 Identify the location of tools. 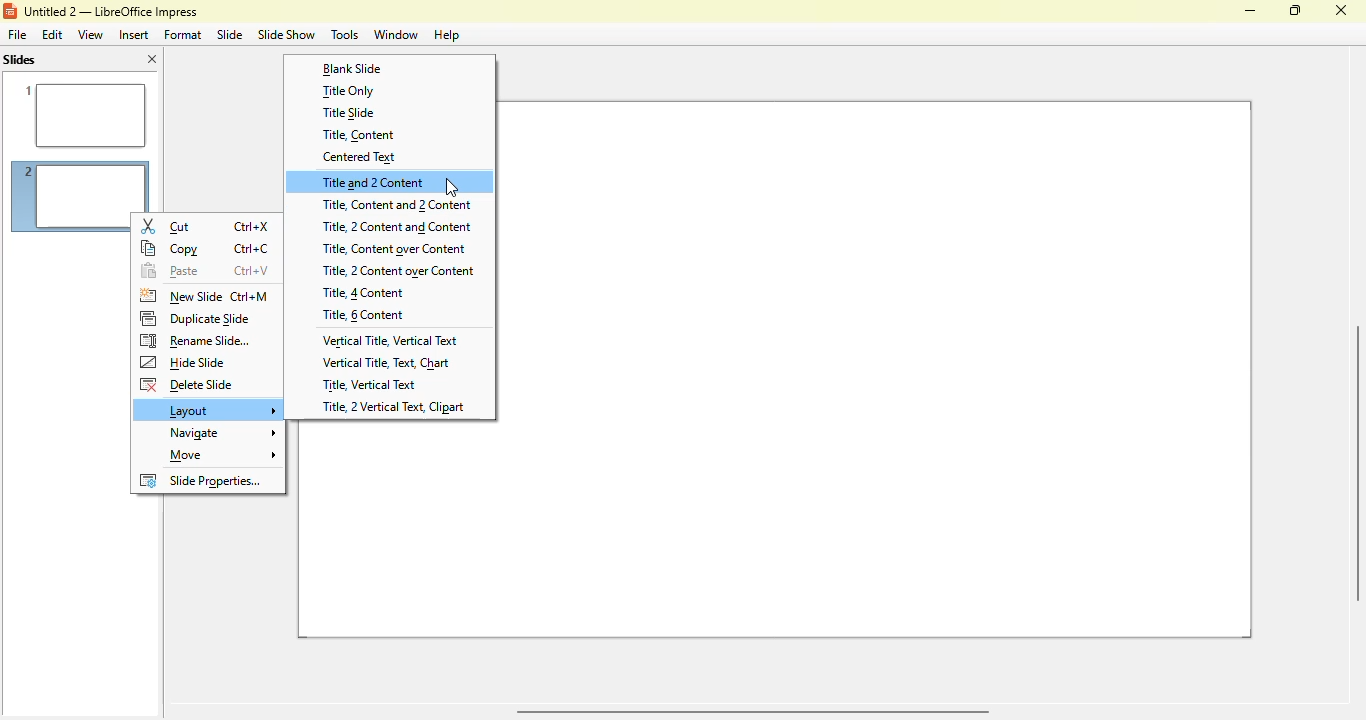
(343, 34).